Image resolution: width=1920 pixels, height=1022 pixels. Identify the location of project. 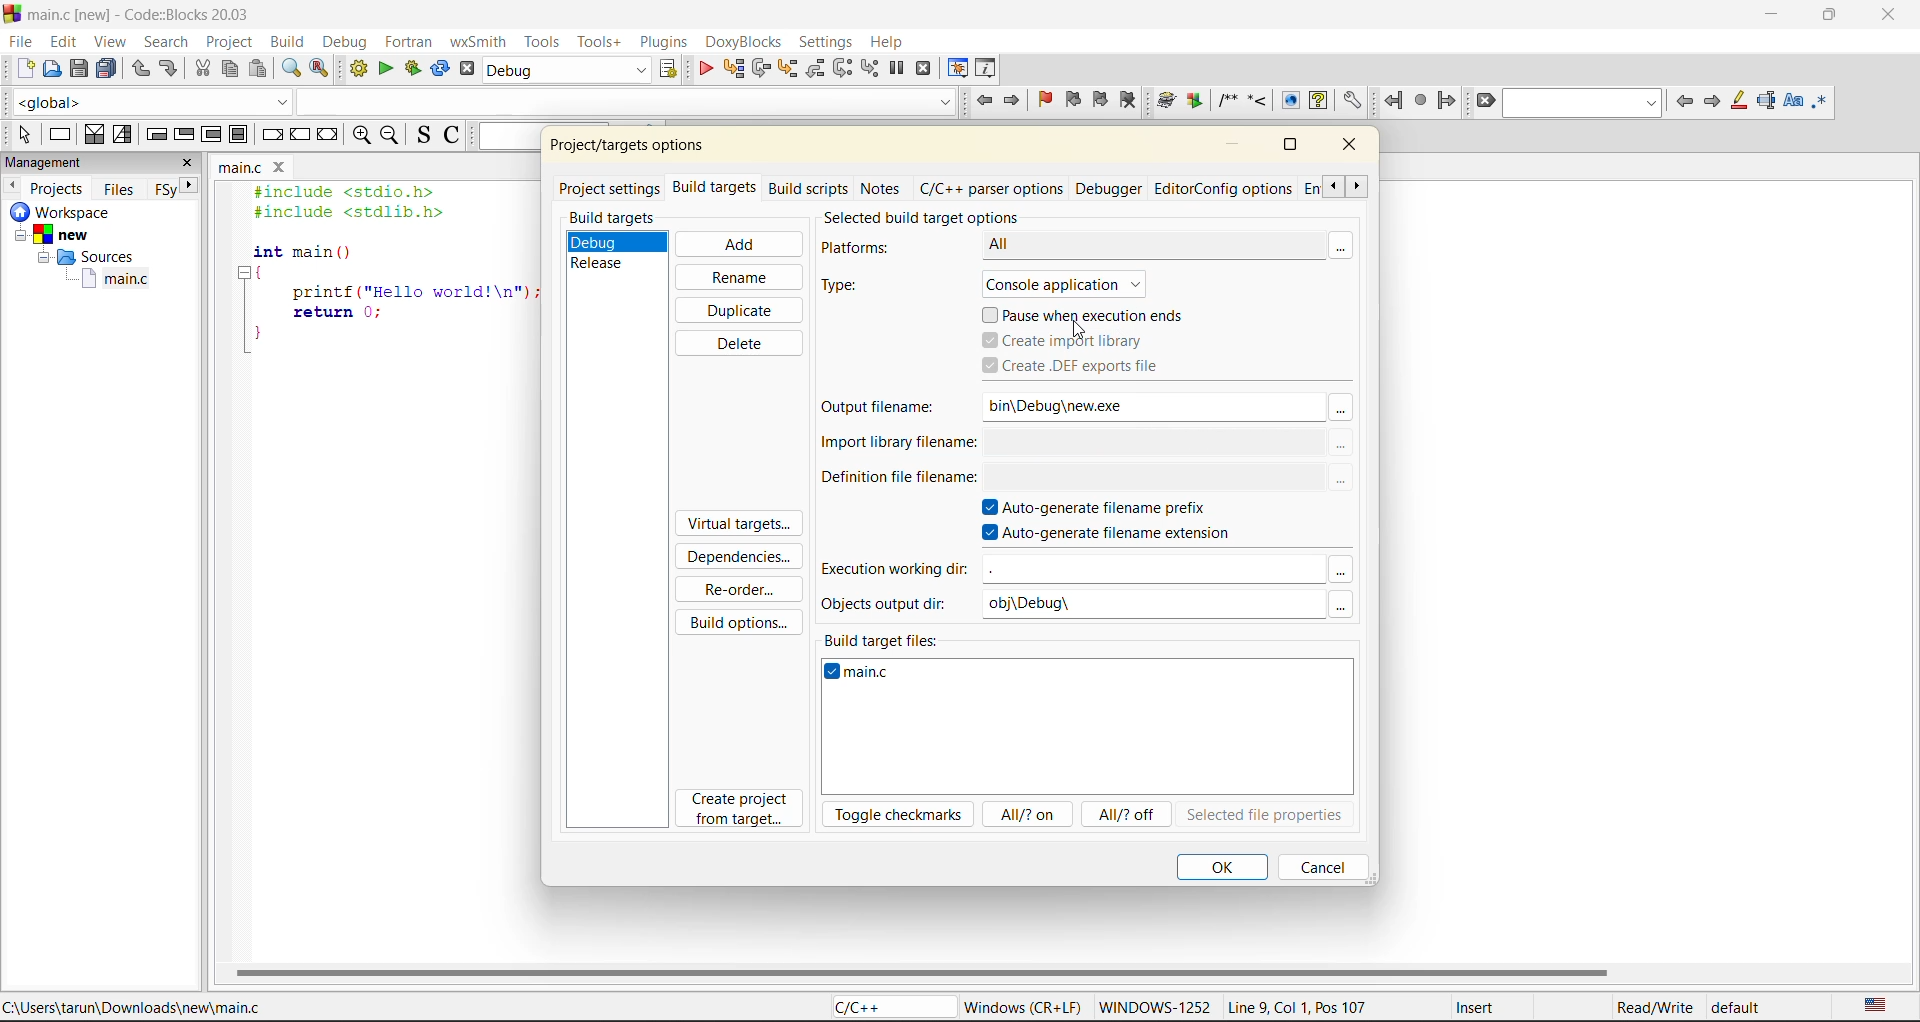
(229, 43).